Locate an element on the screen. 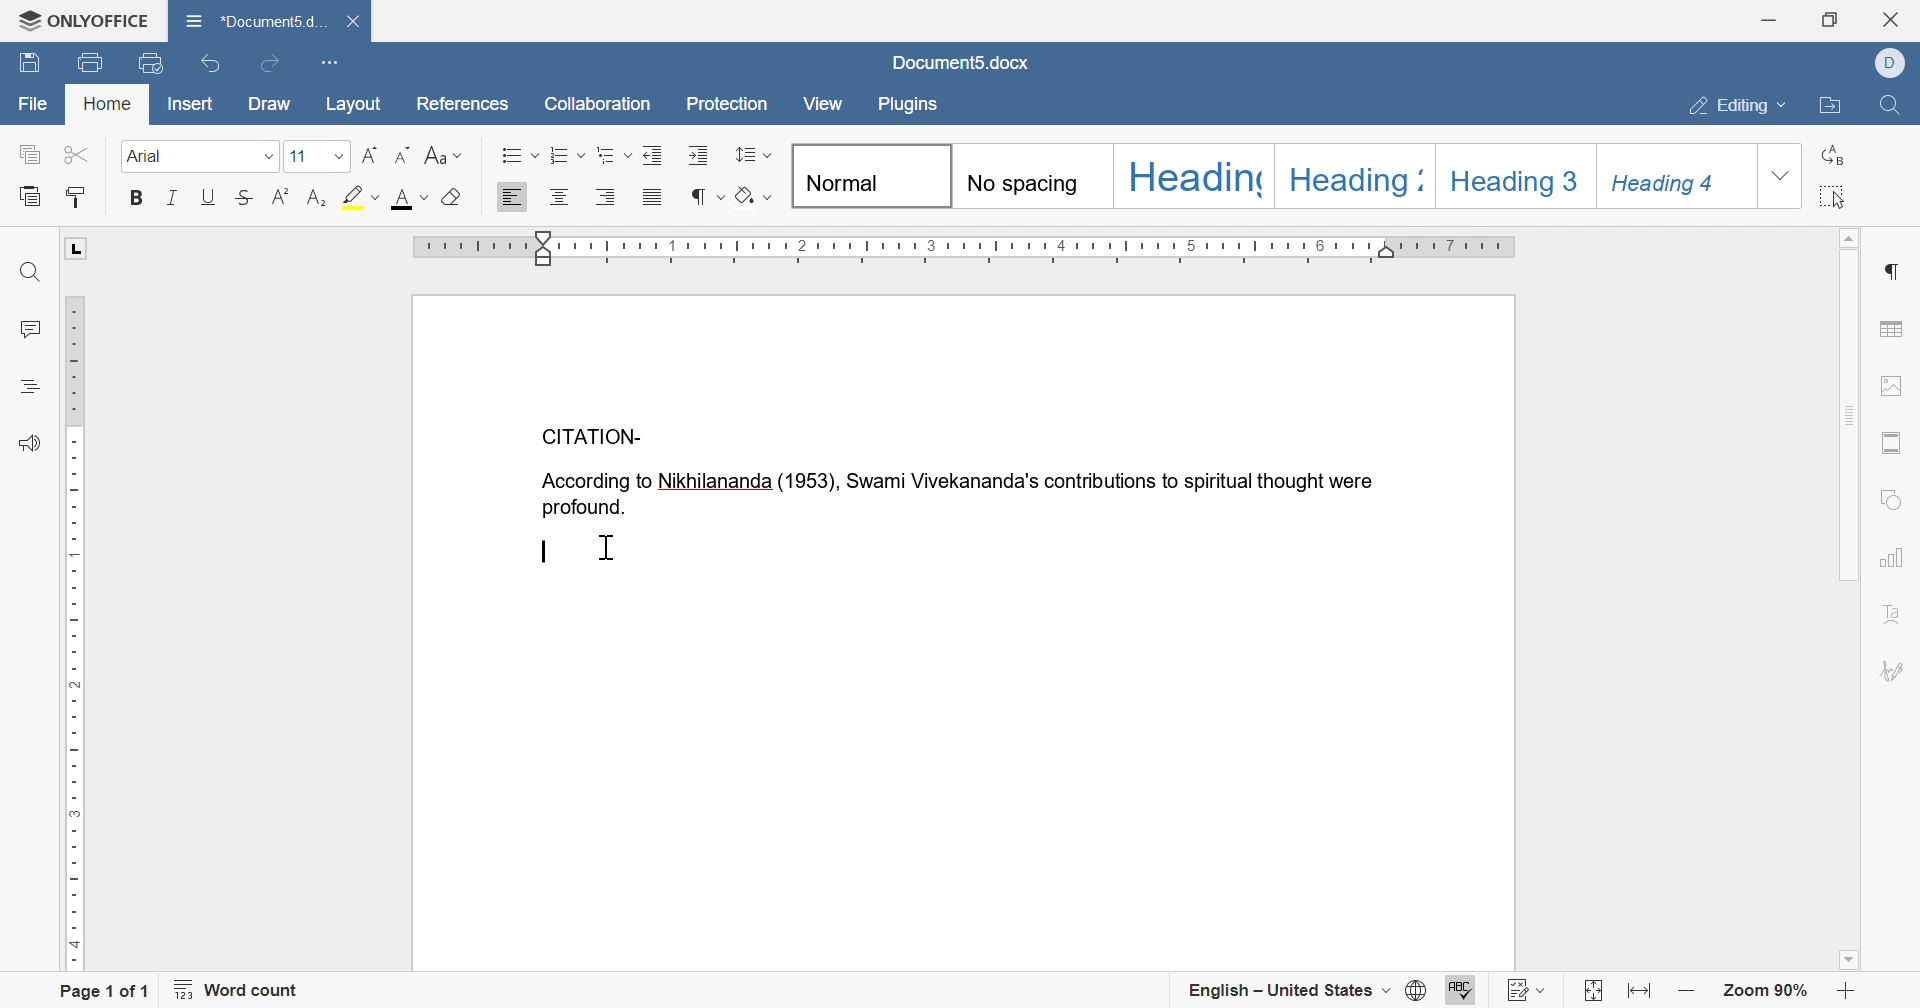 The image size is (1920, 1008). copy style is located at coordinates (71, 199).